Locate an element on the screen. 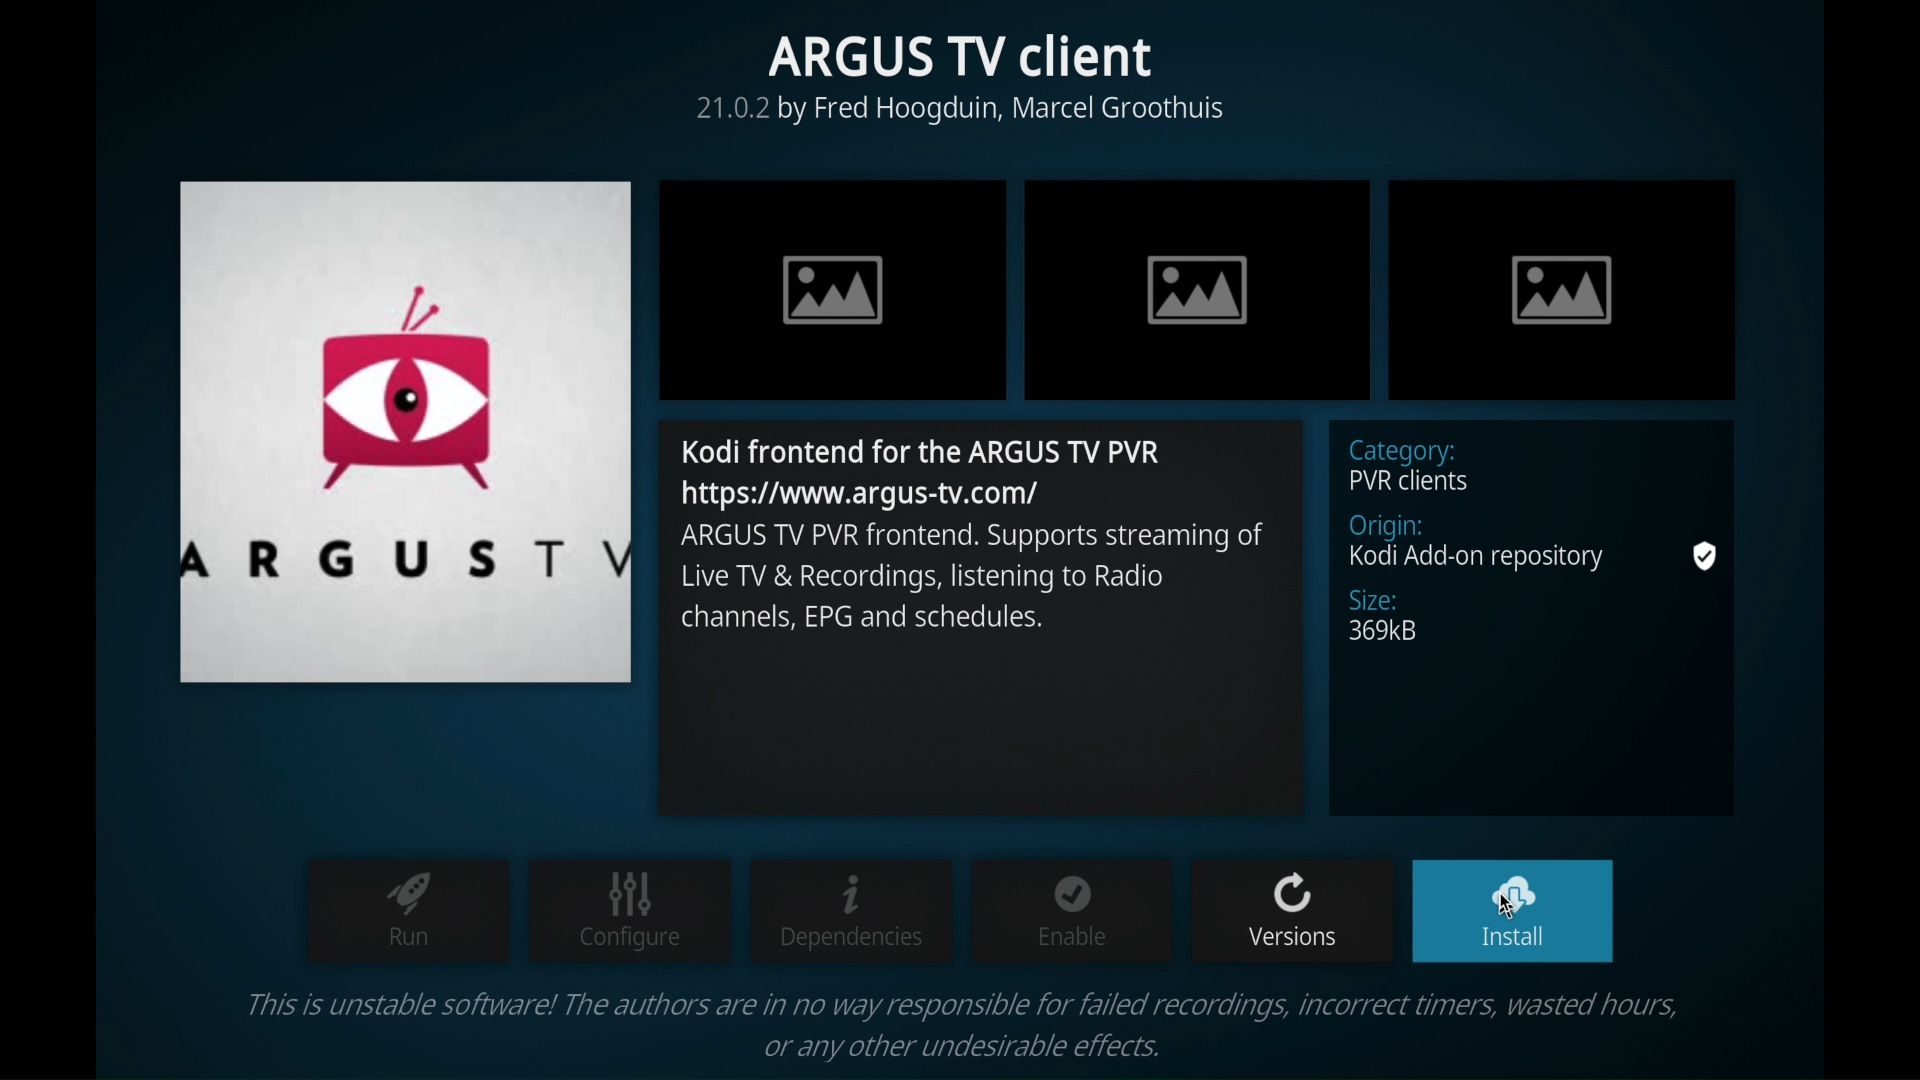  Dependencies is located at coordinates (852, 910).